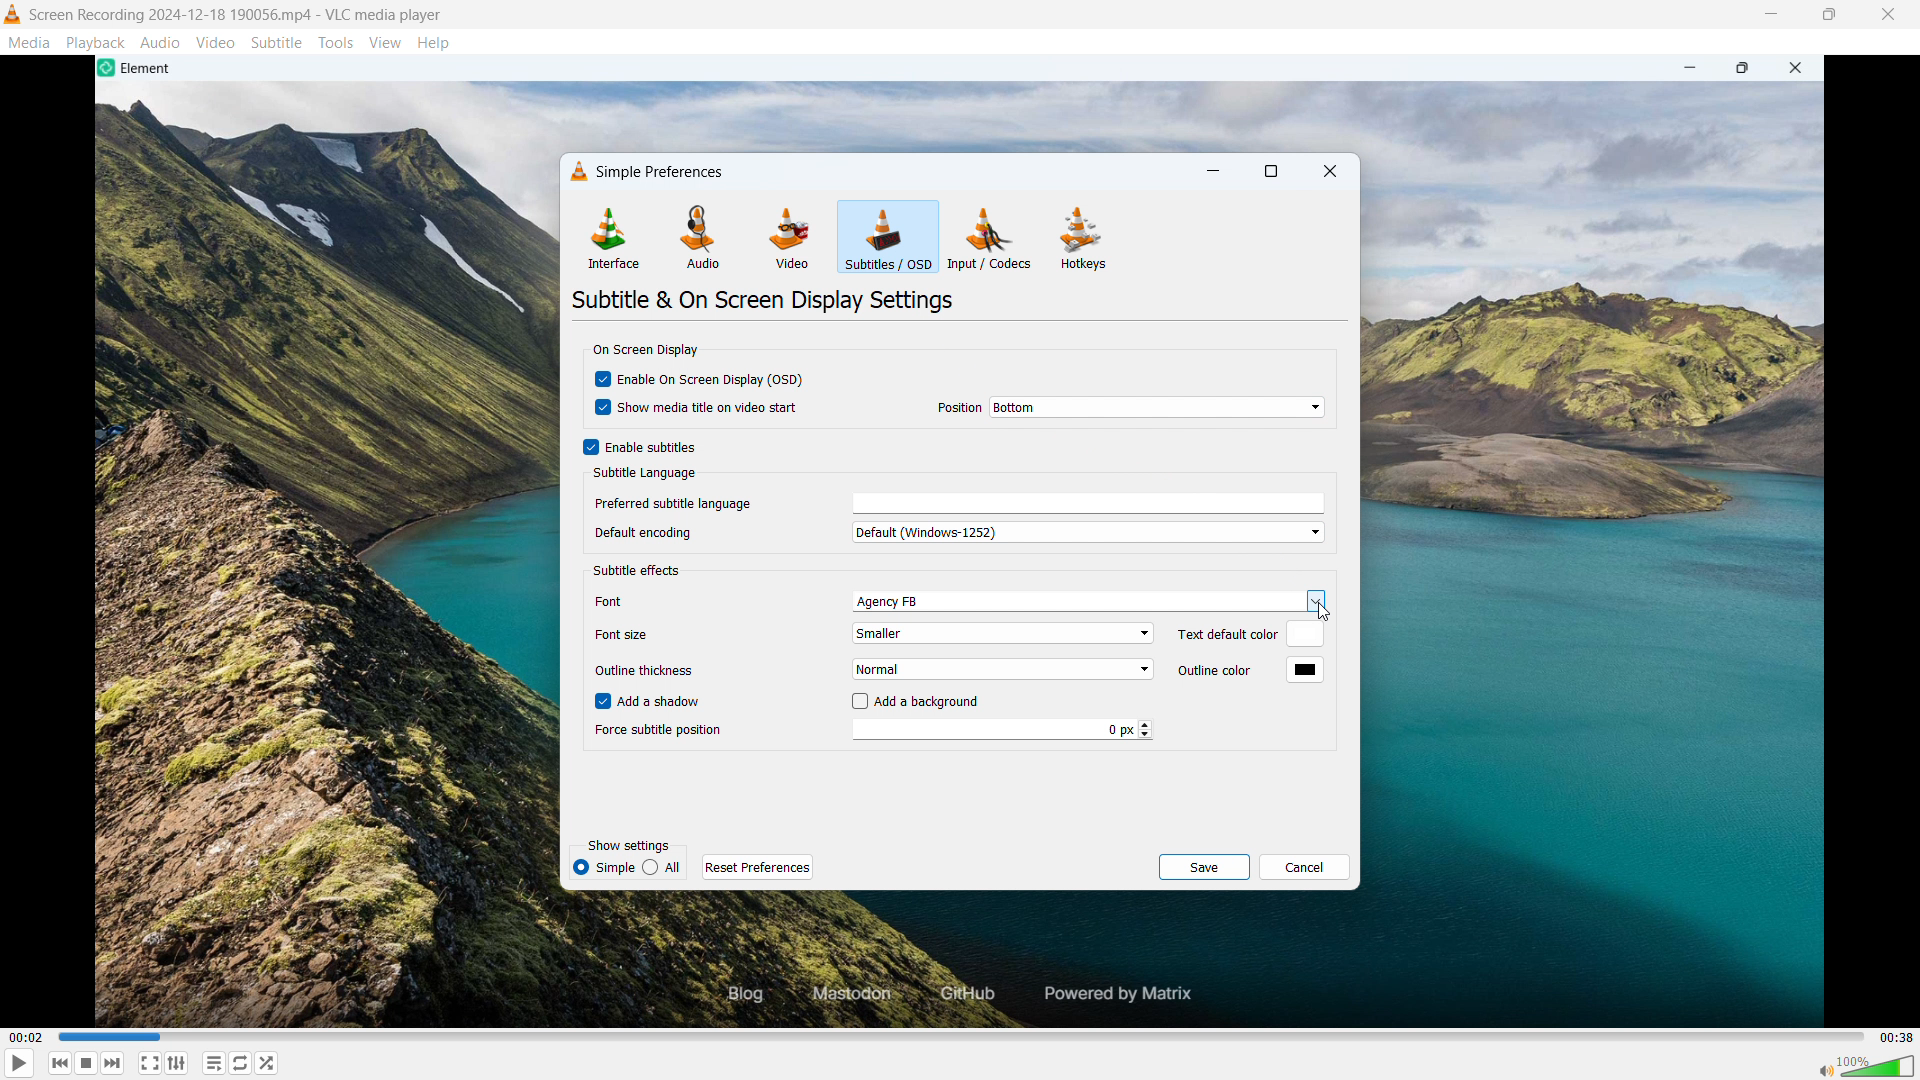 The image size is (1920, 1080). I want to click on view, so click(386, 44).